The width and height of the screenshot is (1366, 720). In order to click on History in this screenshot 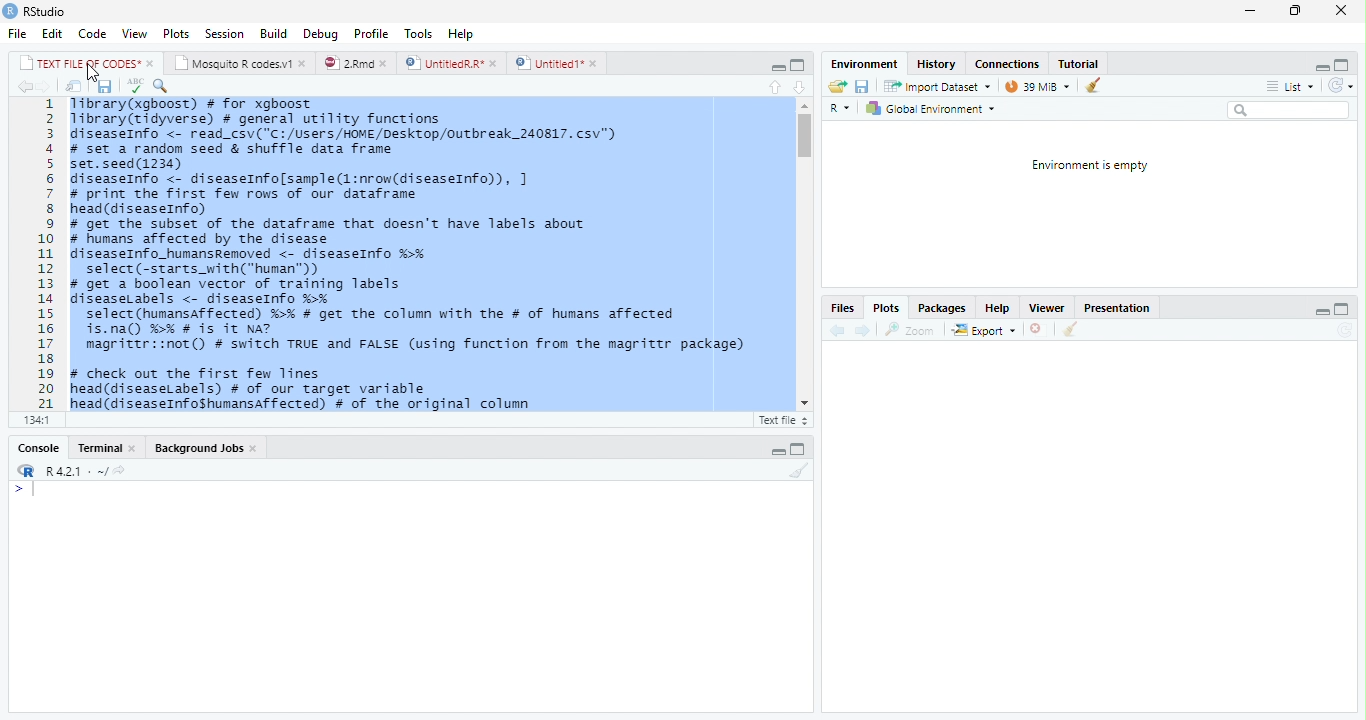, I will do `click(938, 64)`.